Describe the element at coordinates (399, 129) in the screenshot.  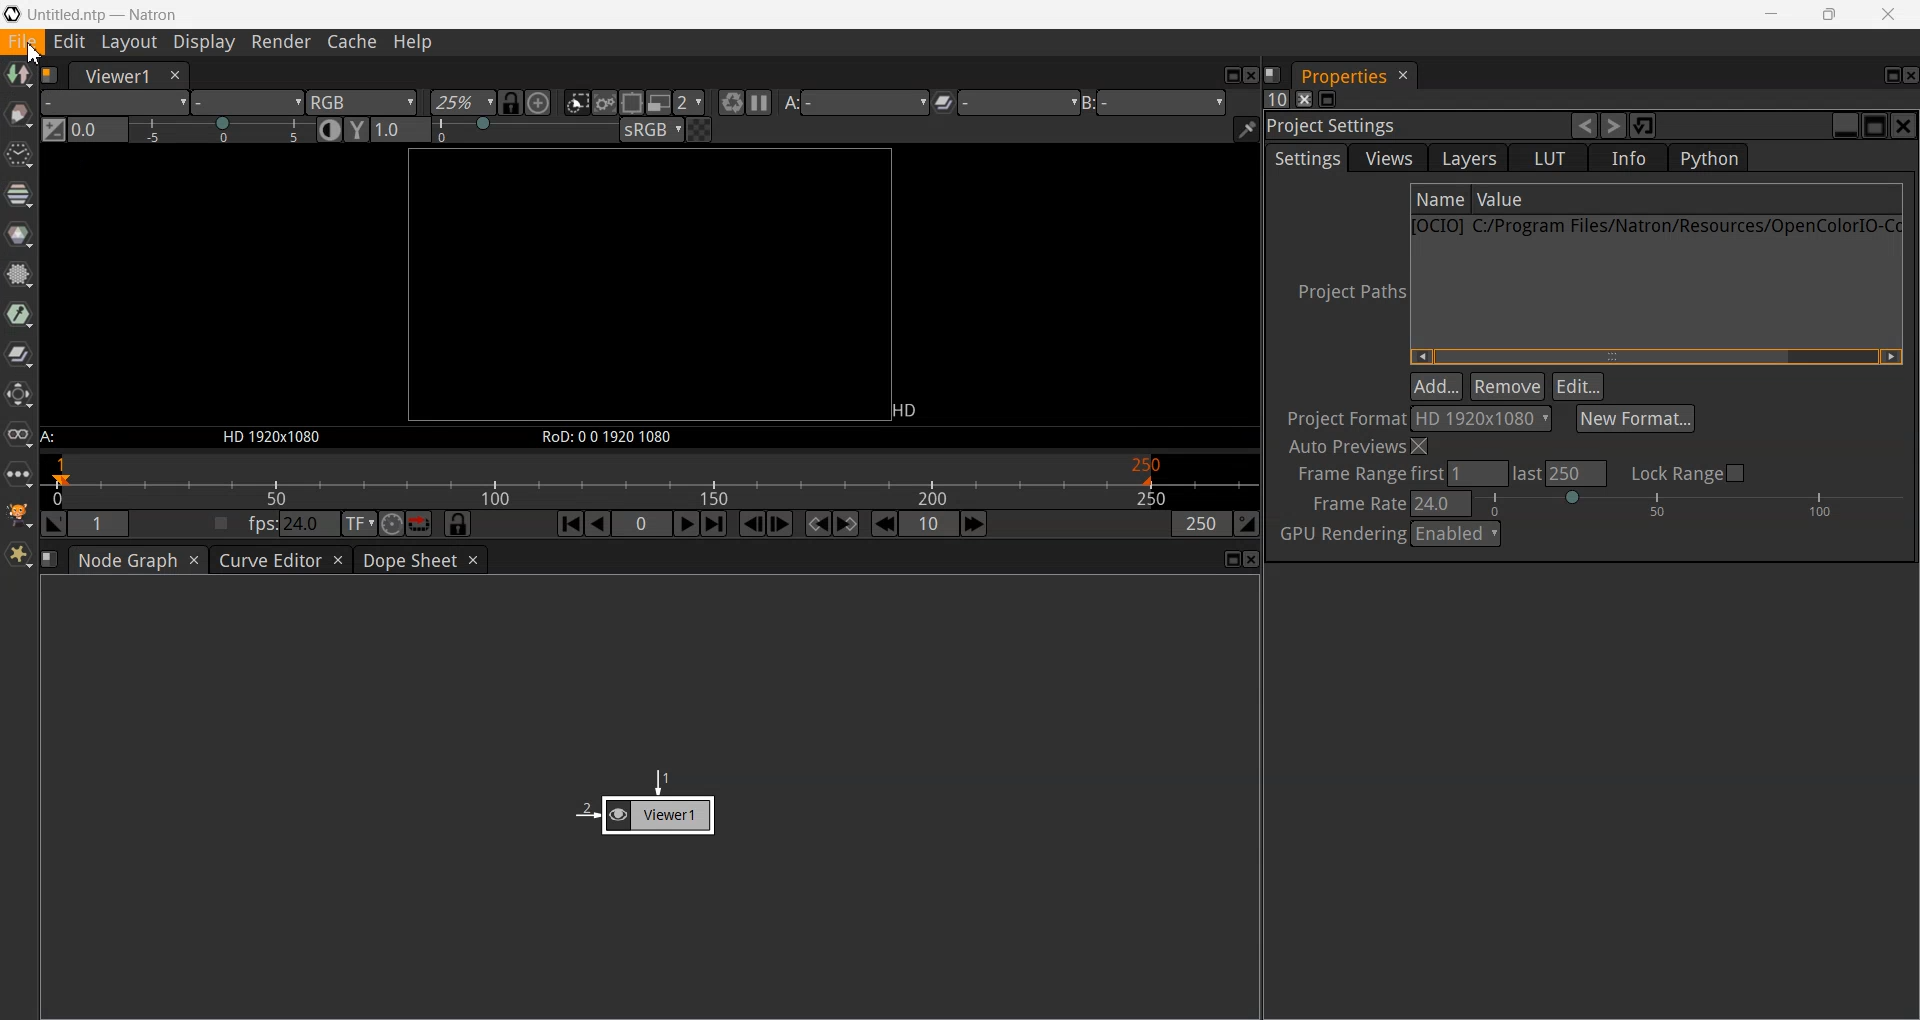
I see `Viewer gamma correction level` at that location.